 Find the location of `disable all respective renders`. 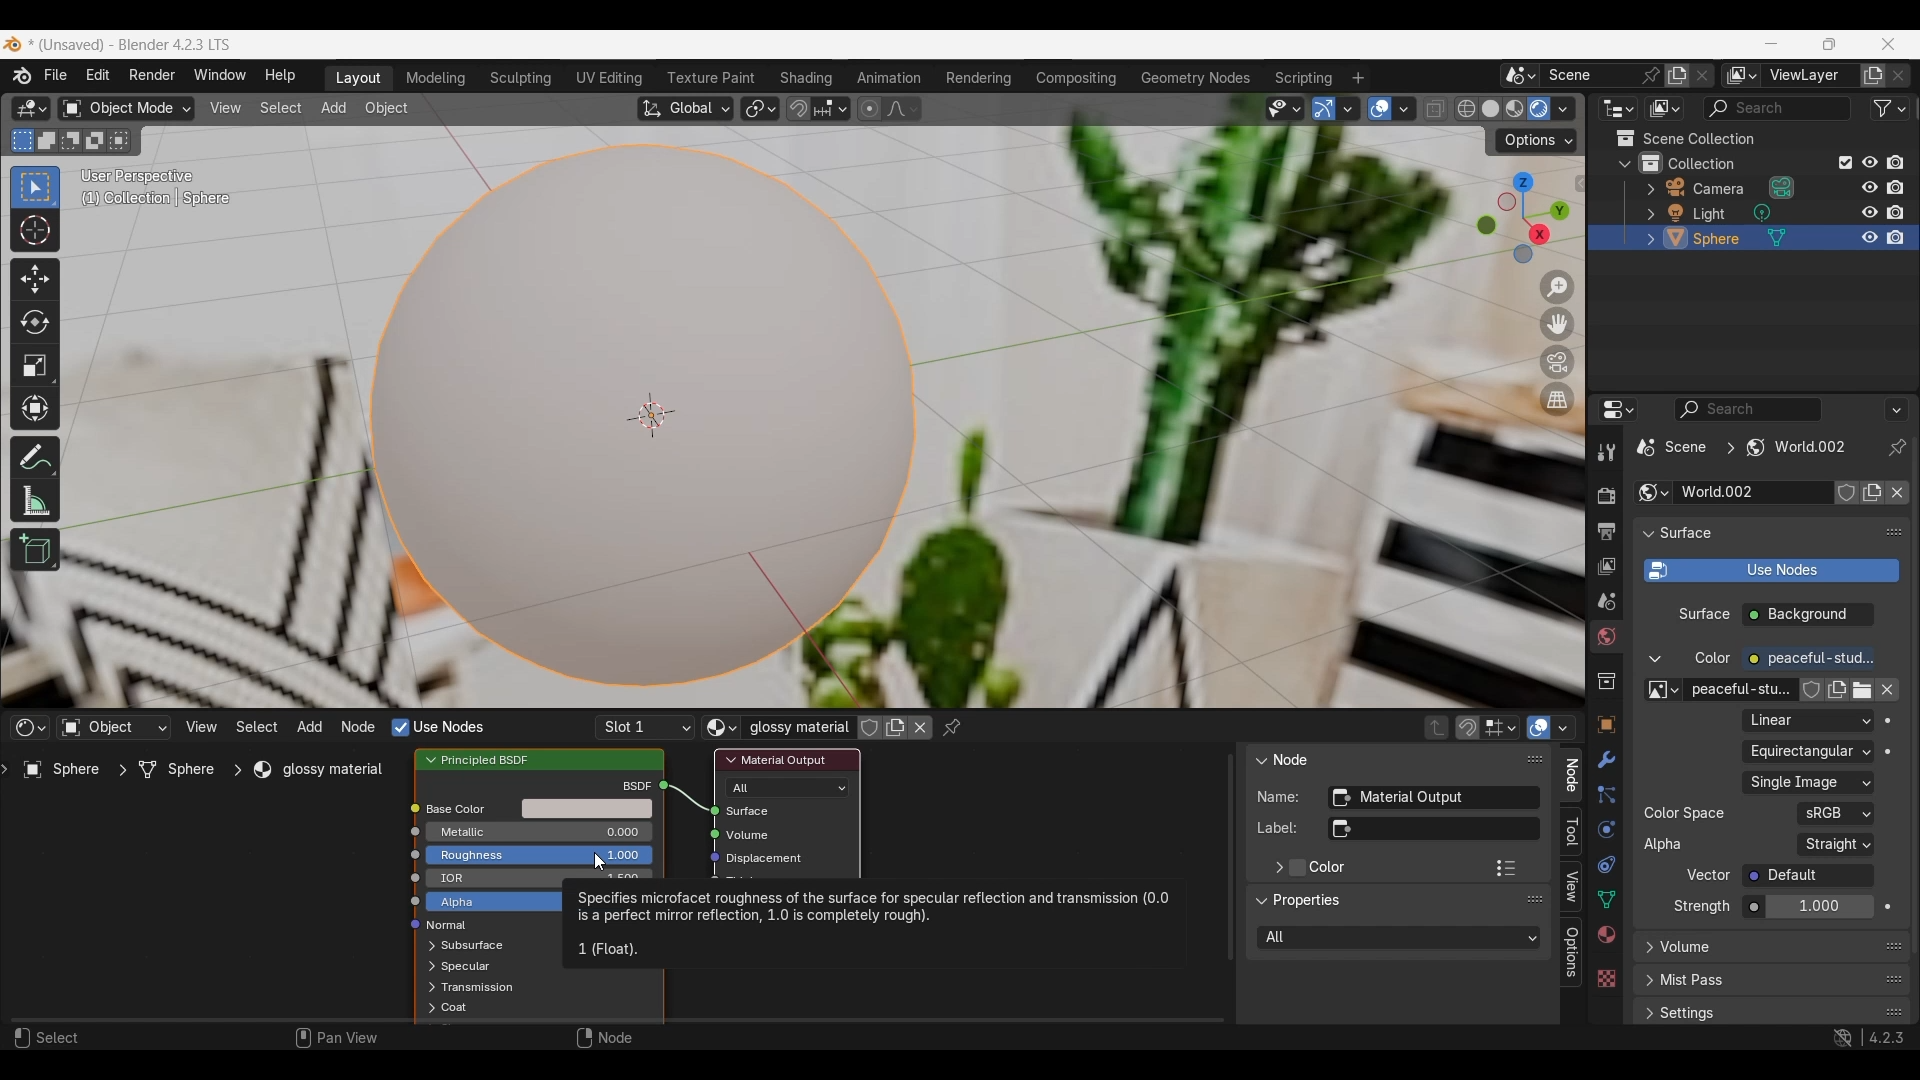

disable all respective renders is located at coordinates (1901, 189).